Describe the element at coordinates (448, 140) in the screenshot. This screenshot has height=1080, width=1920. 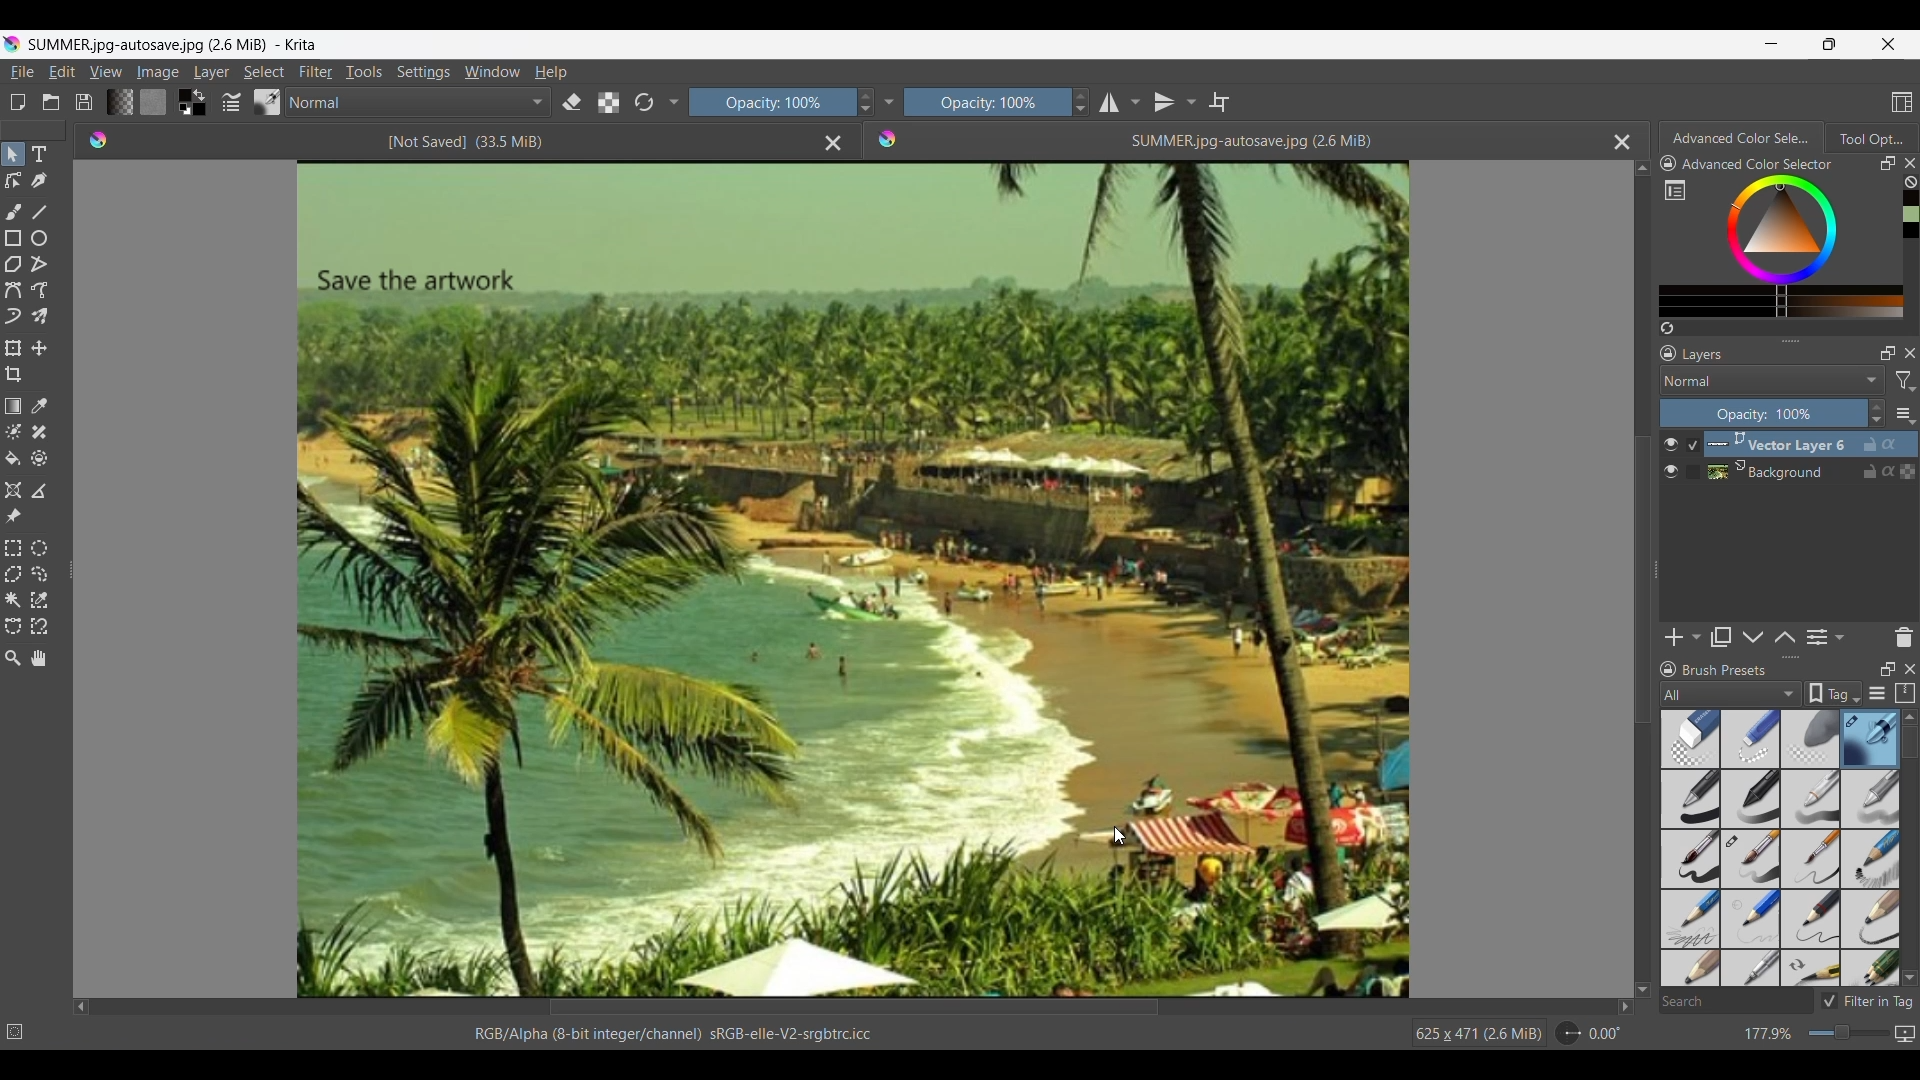
I see `Earlier tab` at that location.